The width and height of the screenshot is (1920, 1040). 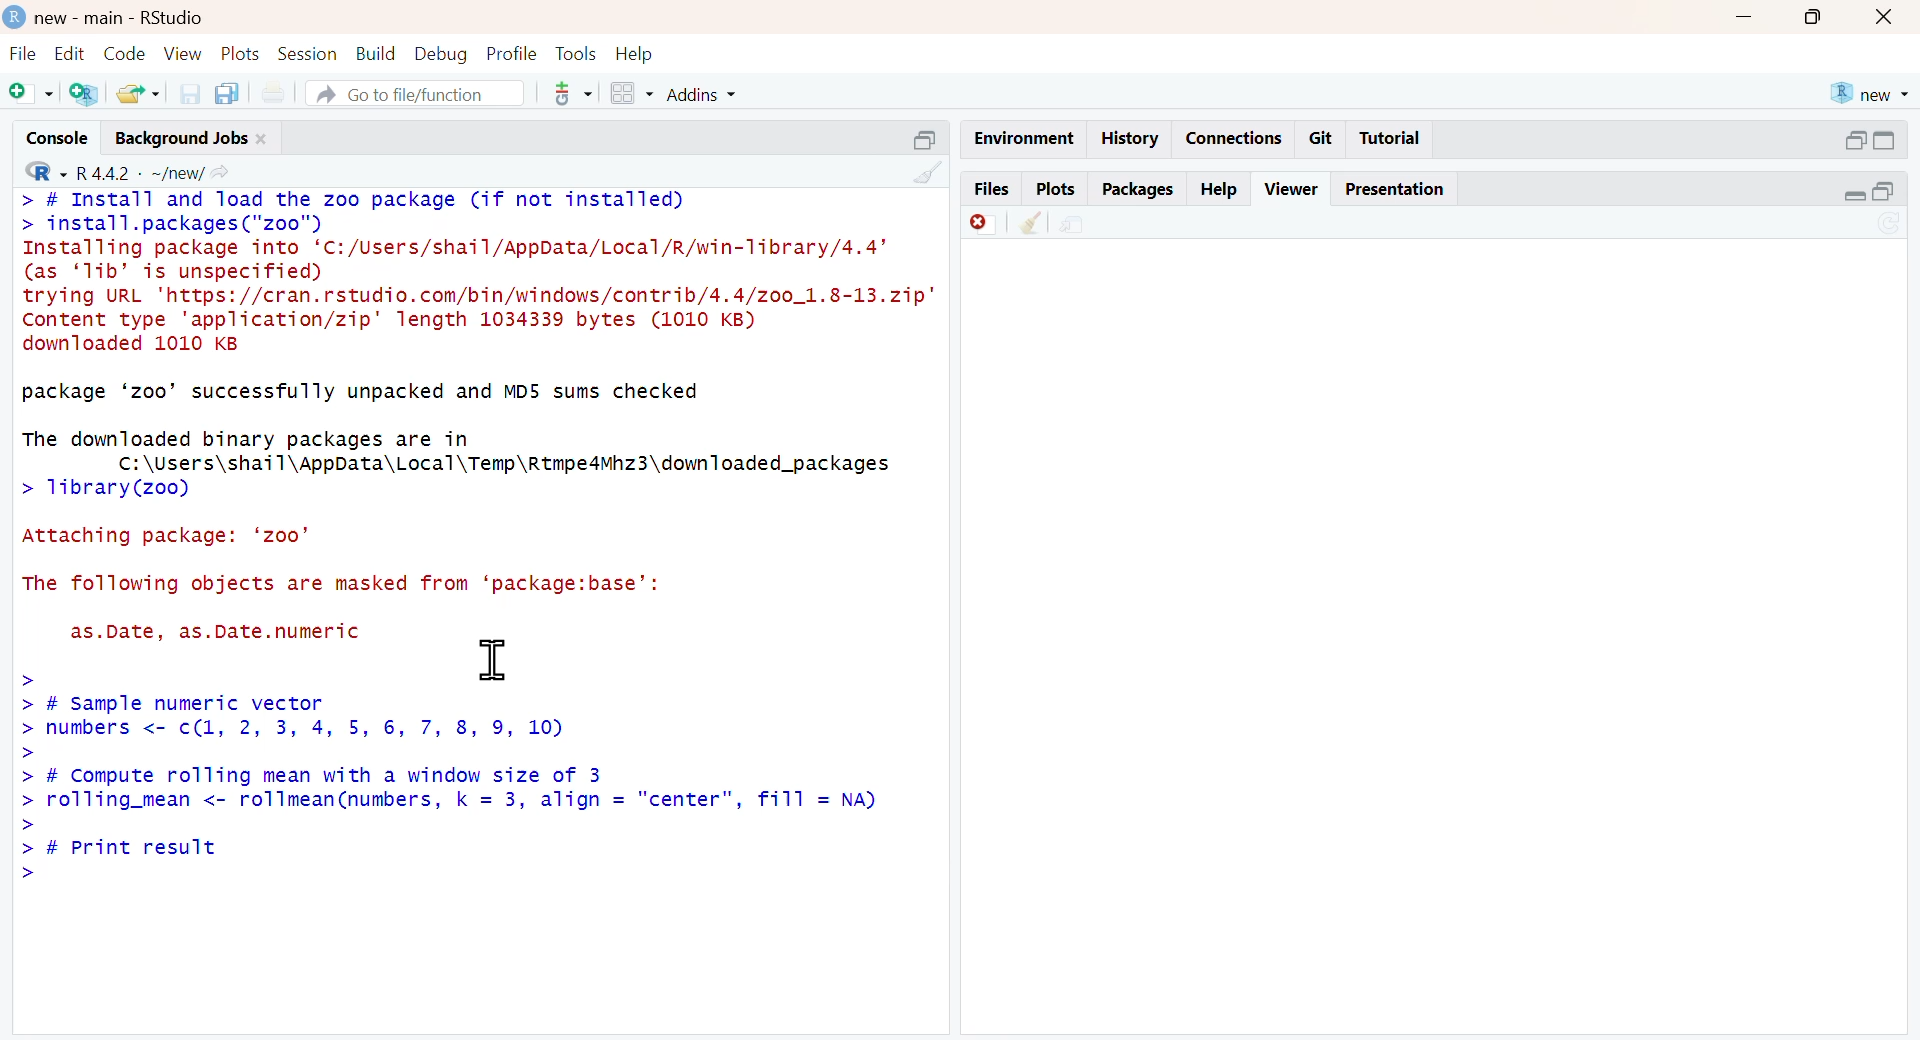 What do you see at coordinates (1856, 140) in the screenshot?
I see `open in separate window` at bounding box center [1856, 140].